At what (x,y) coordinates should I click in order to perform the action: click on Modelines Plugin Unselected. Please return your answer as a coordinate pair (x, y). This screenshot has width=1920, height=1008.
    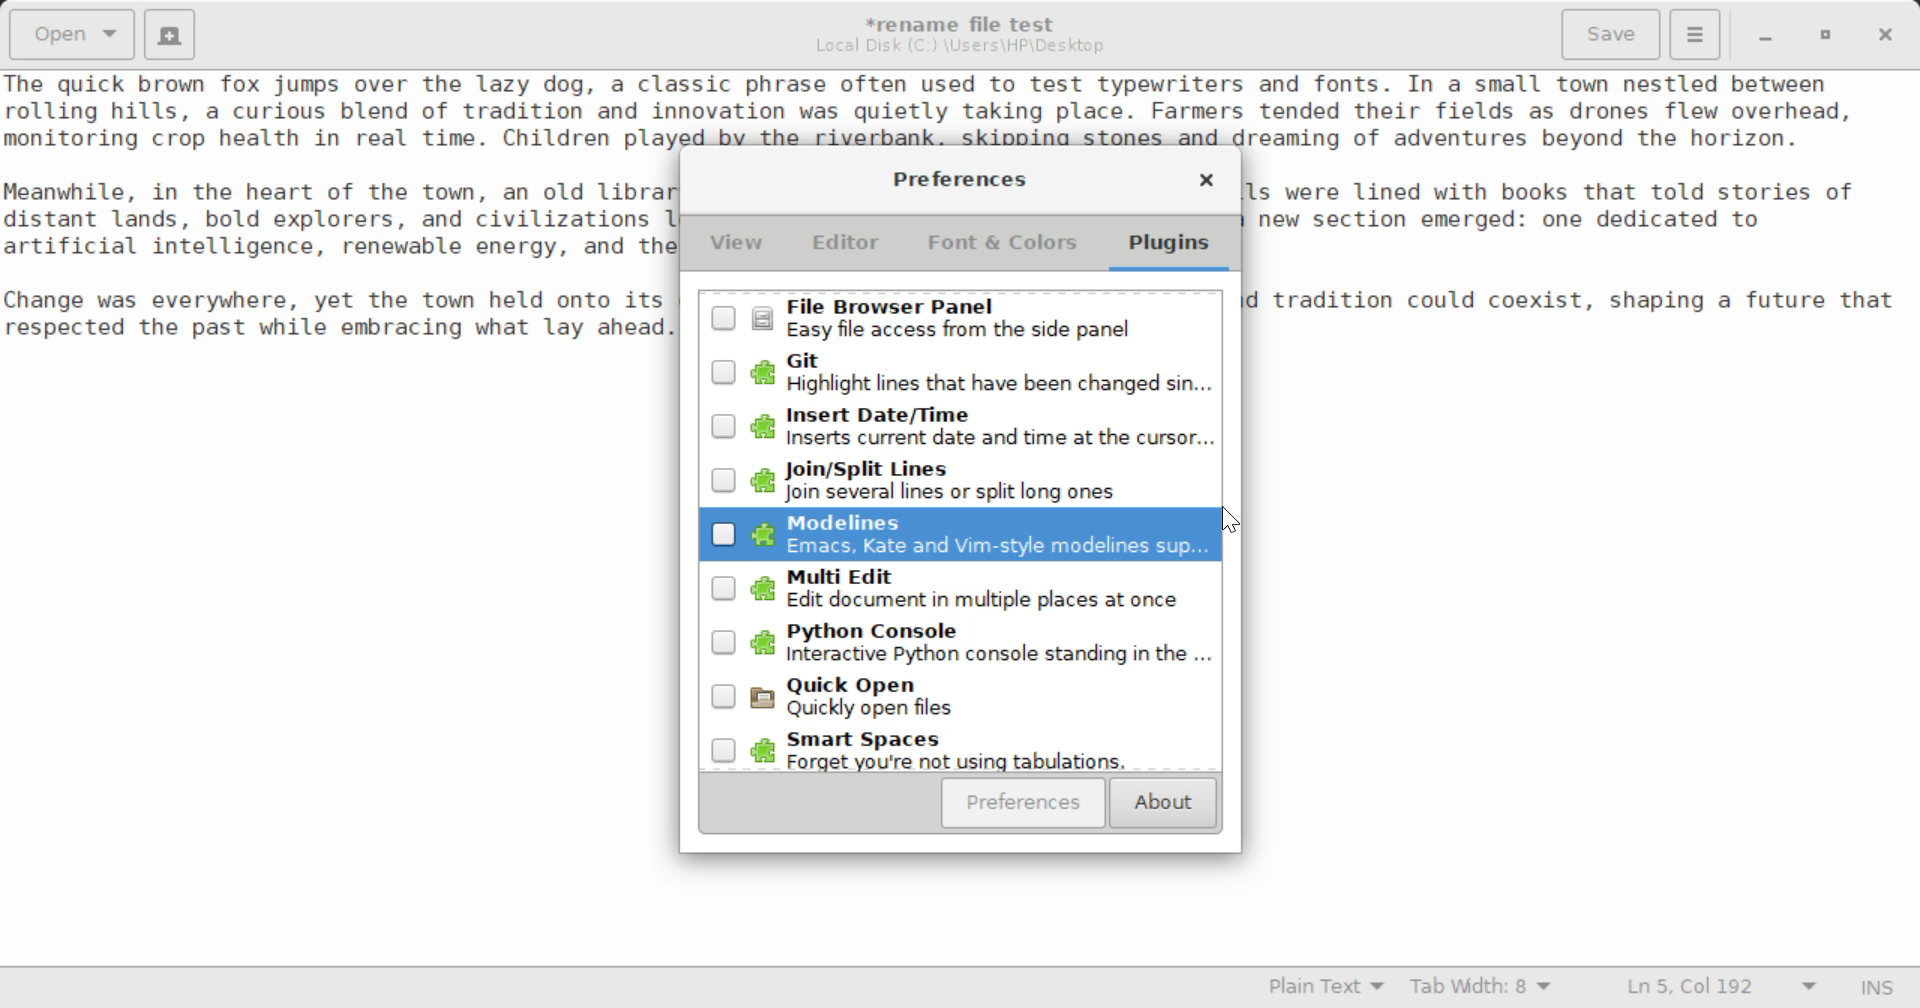
    Looking at the image, I should click on (954, 536).